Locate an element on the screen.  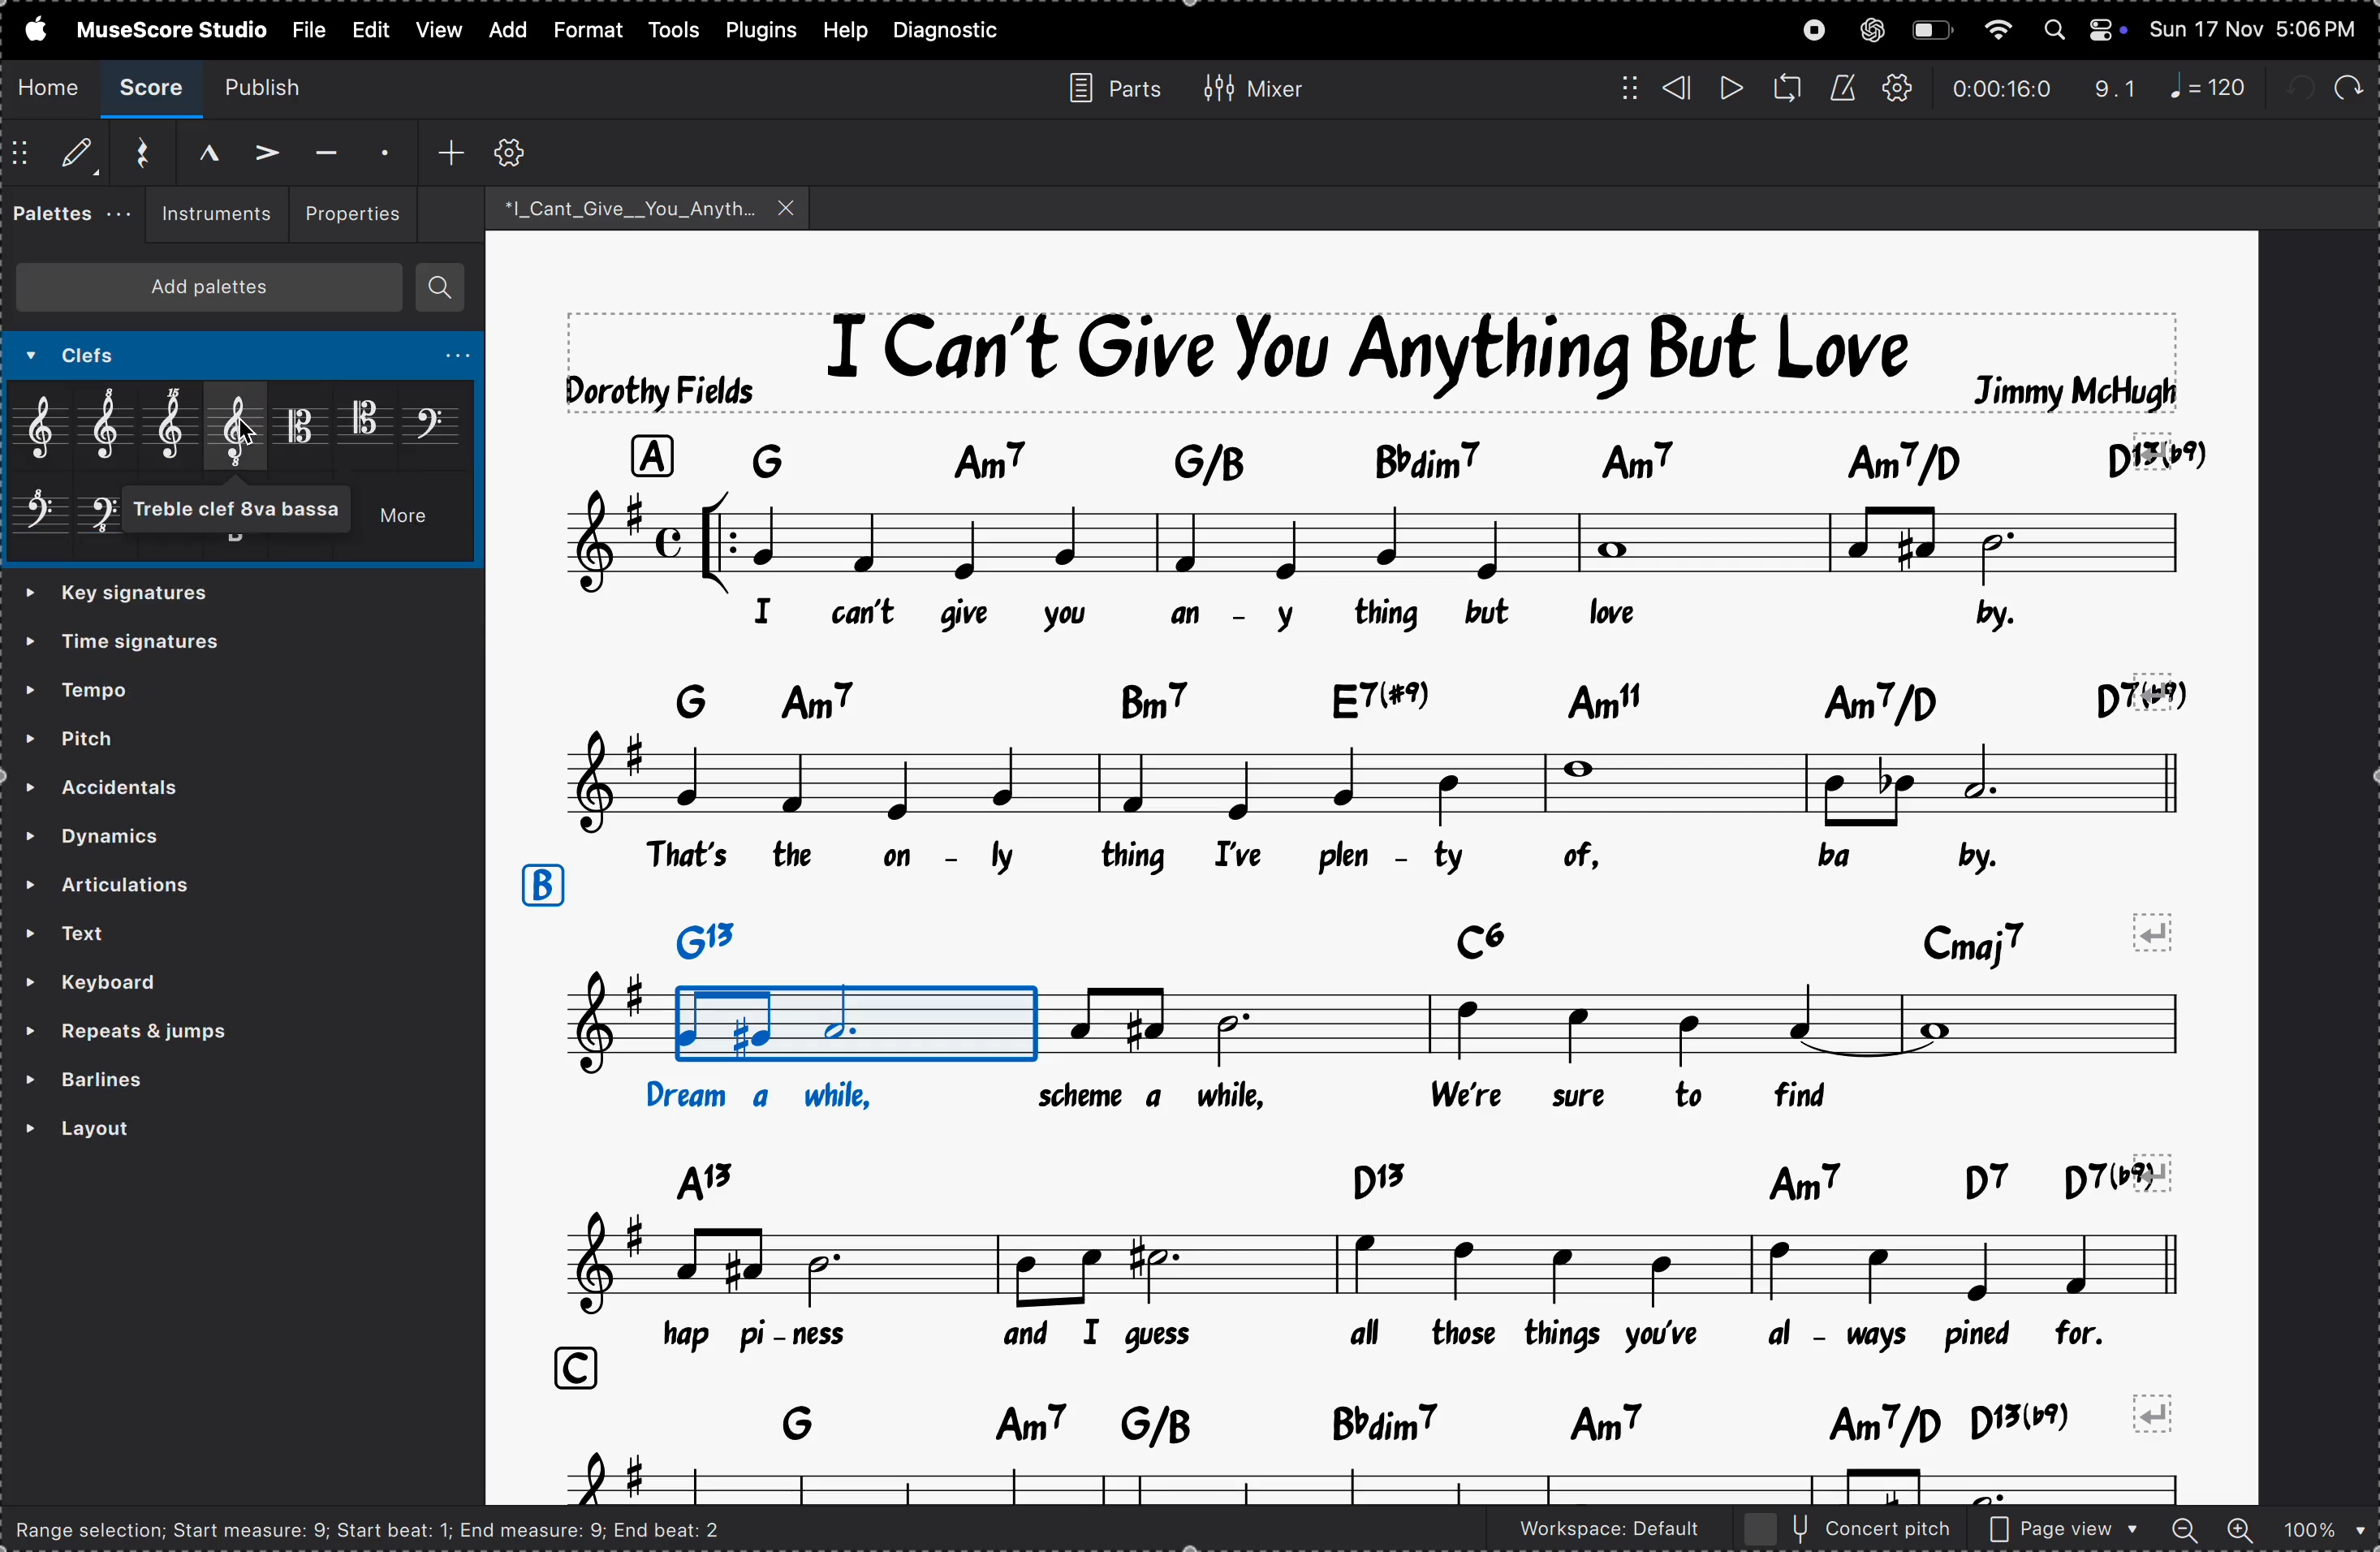
key notes is located at coordinates (1379, 1421).